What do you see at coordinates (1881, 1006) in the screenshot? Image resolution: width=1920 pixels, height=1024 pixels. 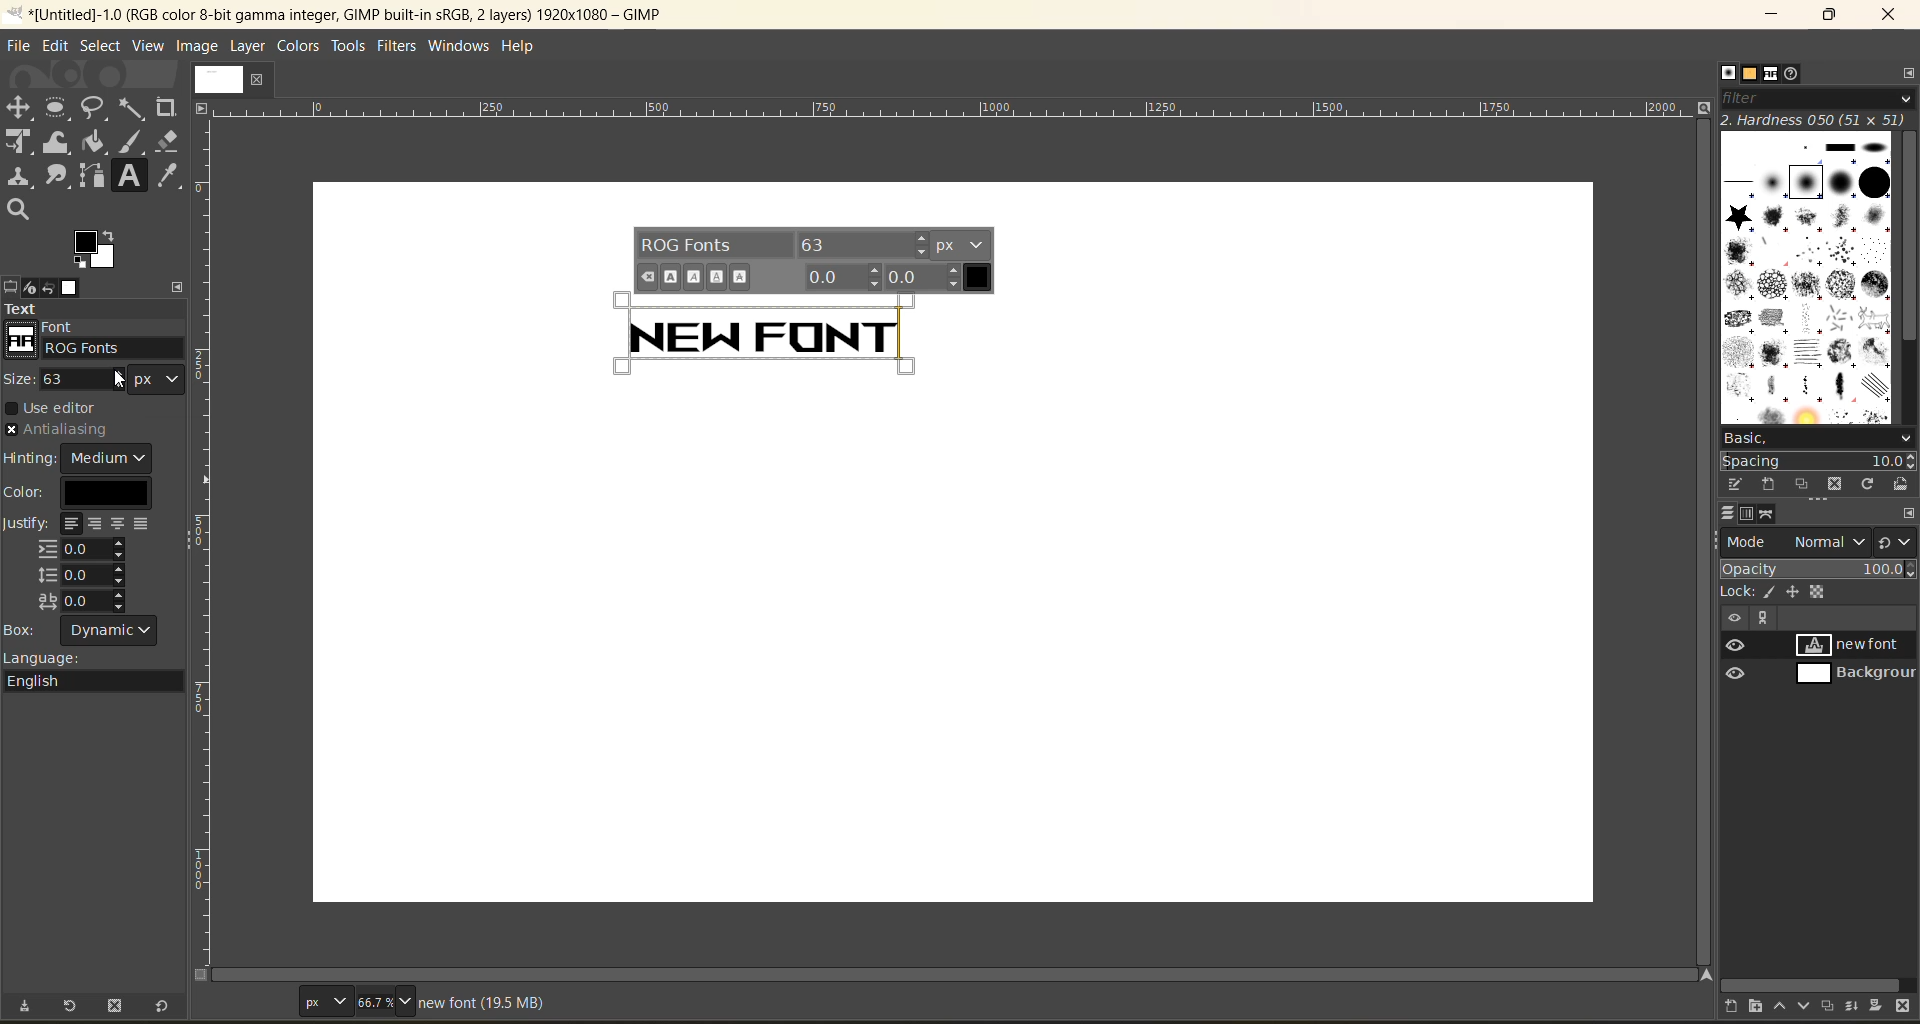 I see `add a mask` at bounding box center [1881, 1006].